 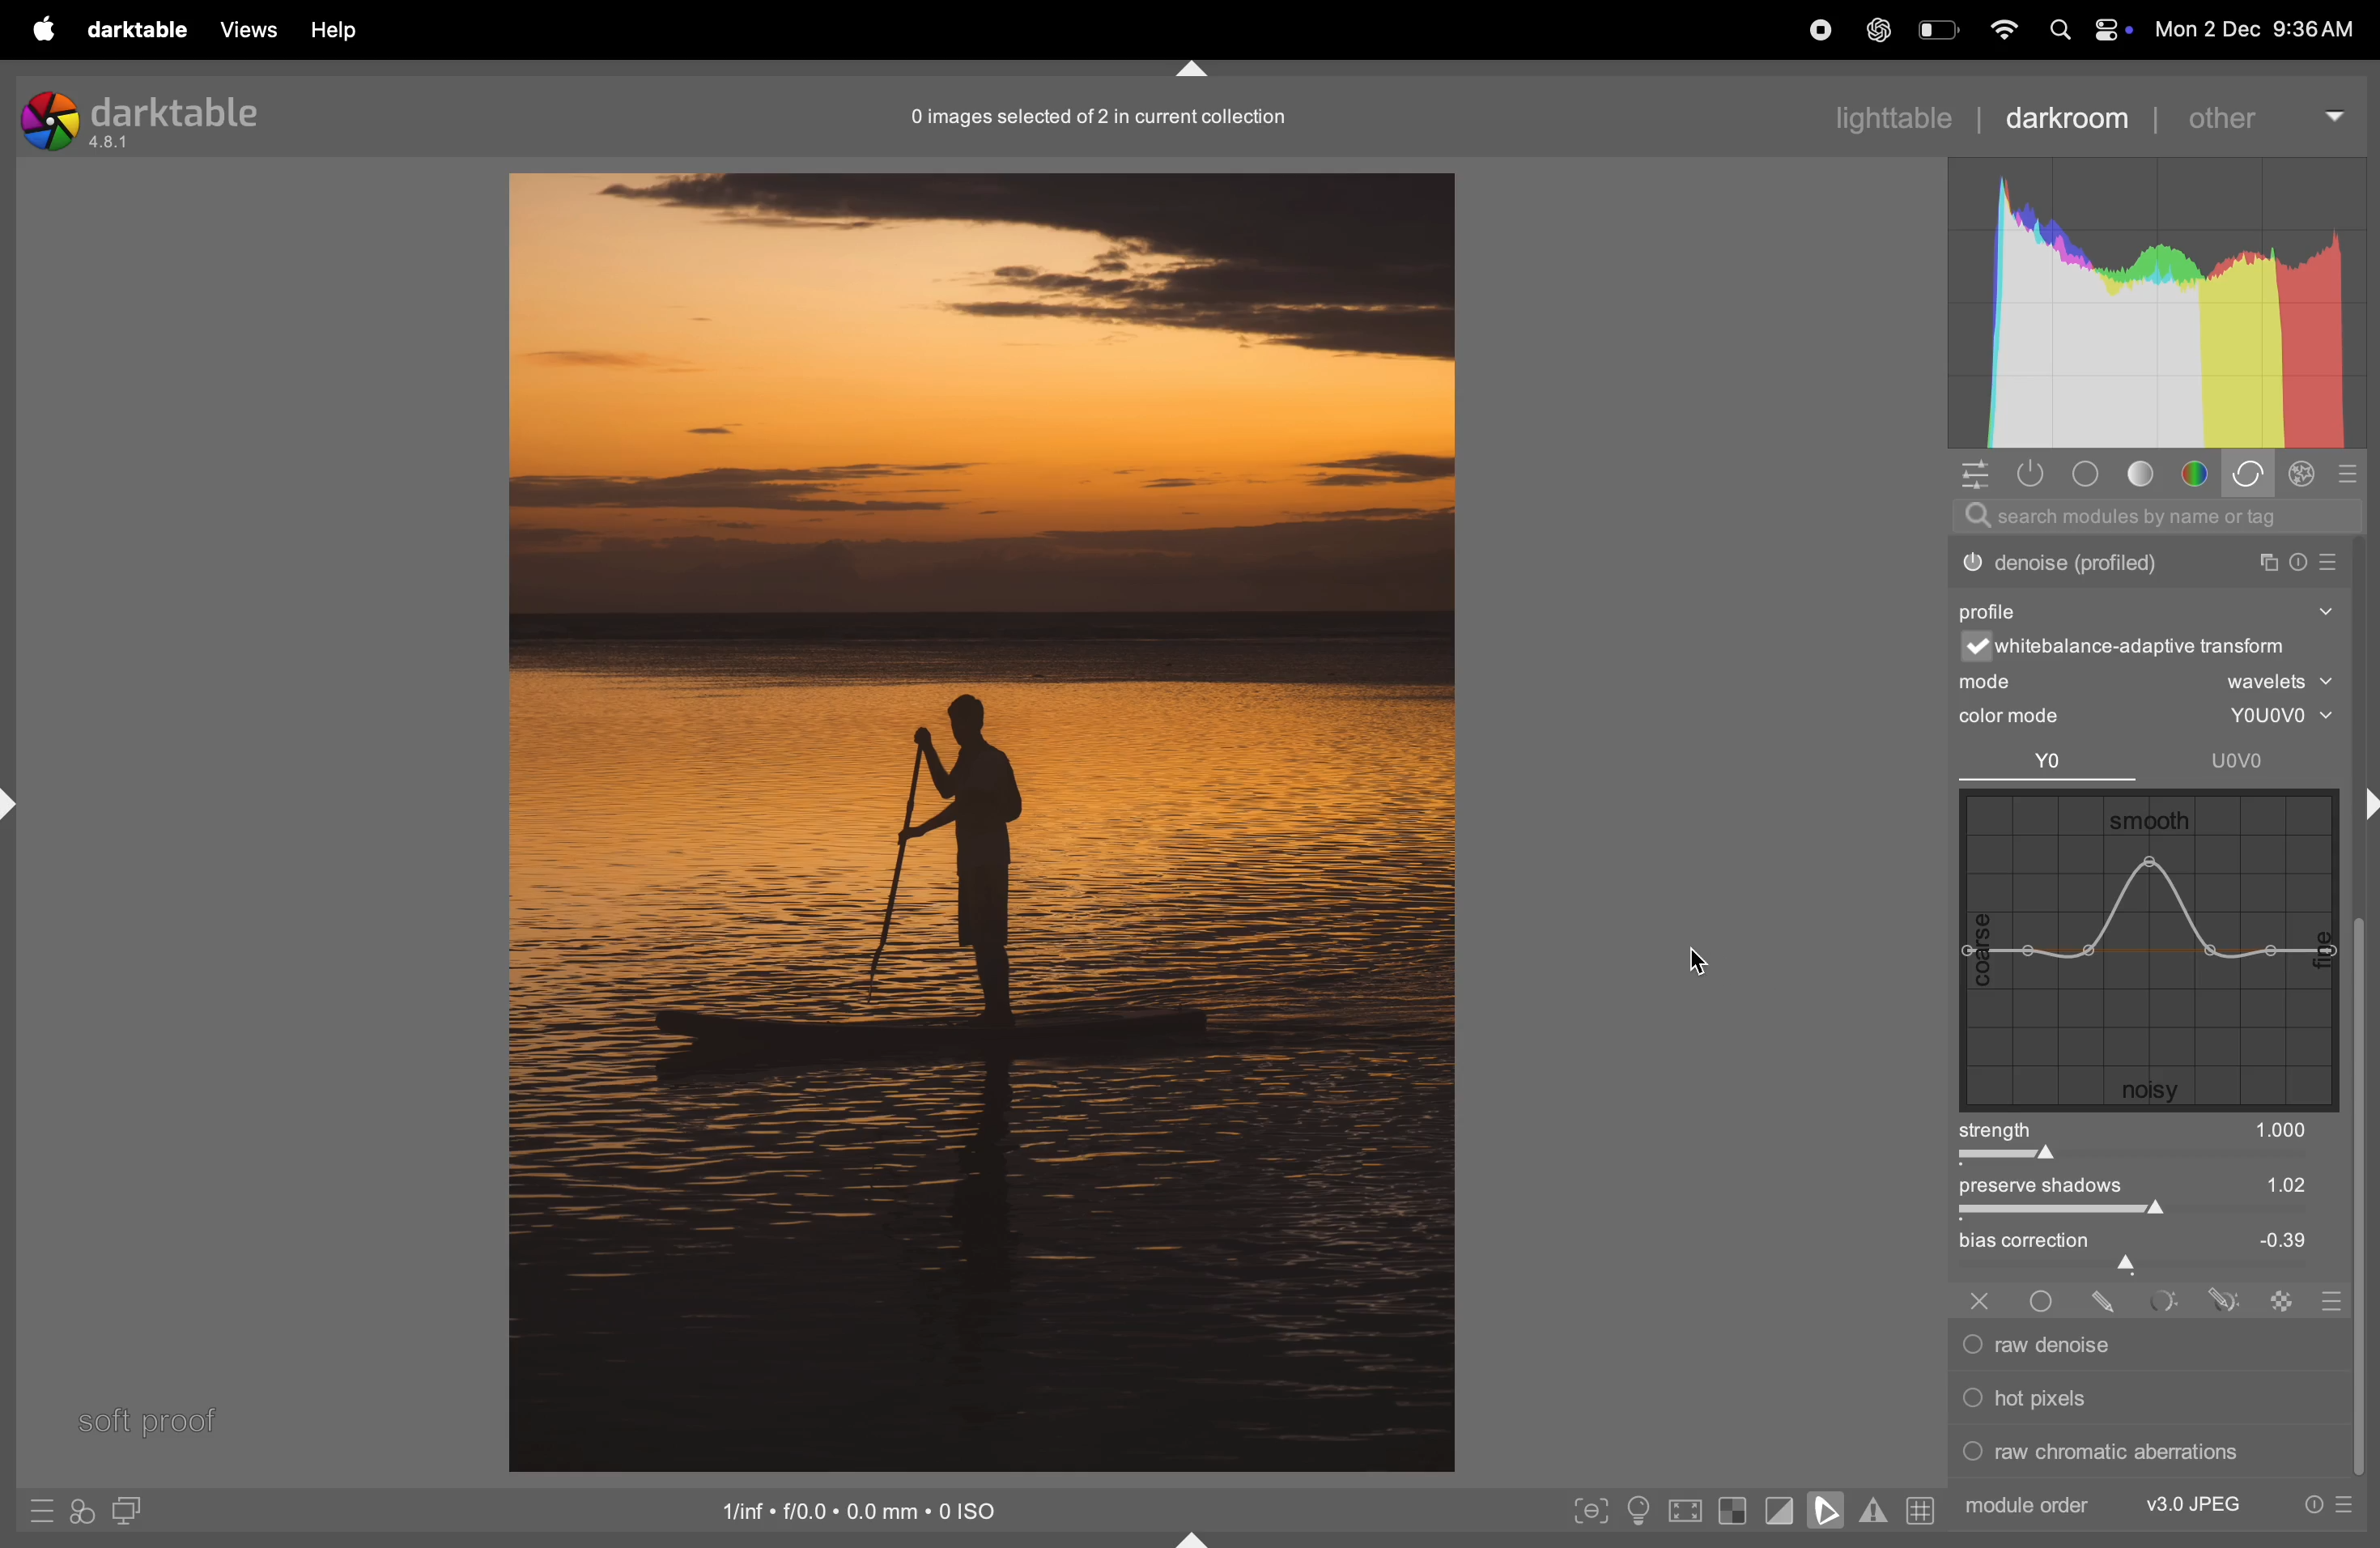 I want to click on image collection, so click(x=1095, y=116).